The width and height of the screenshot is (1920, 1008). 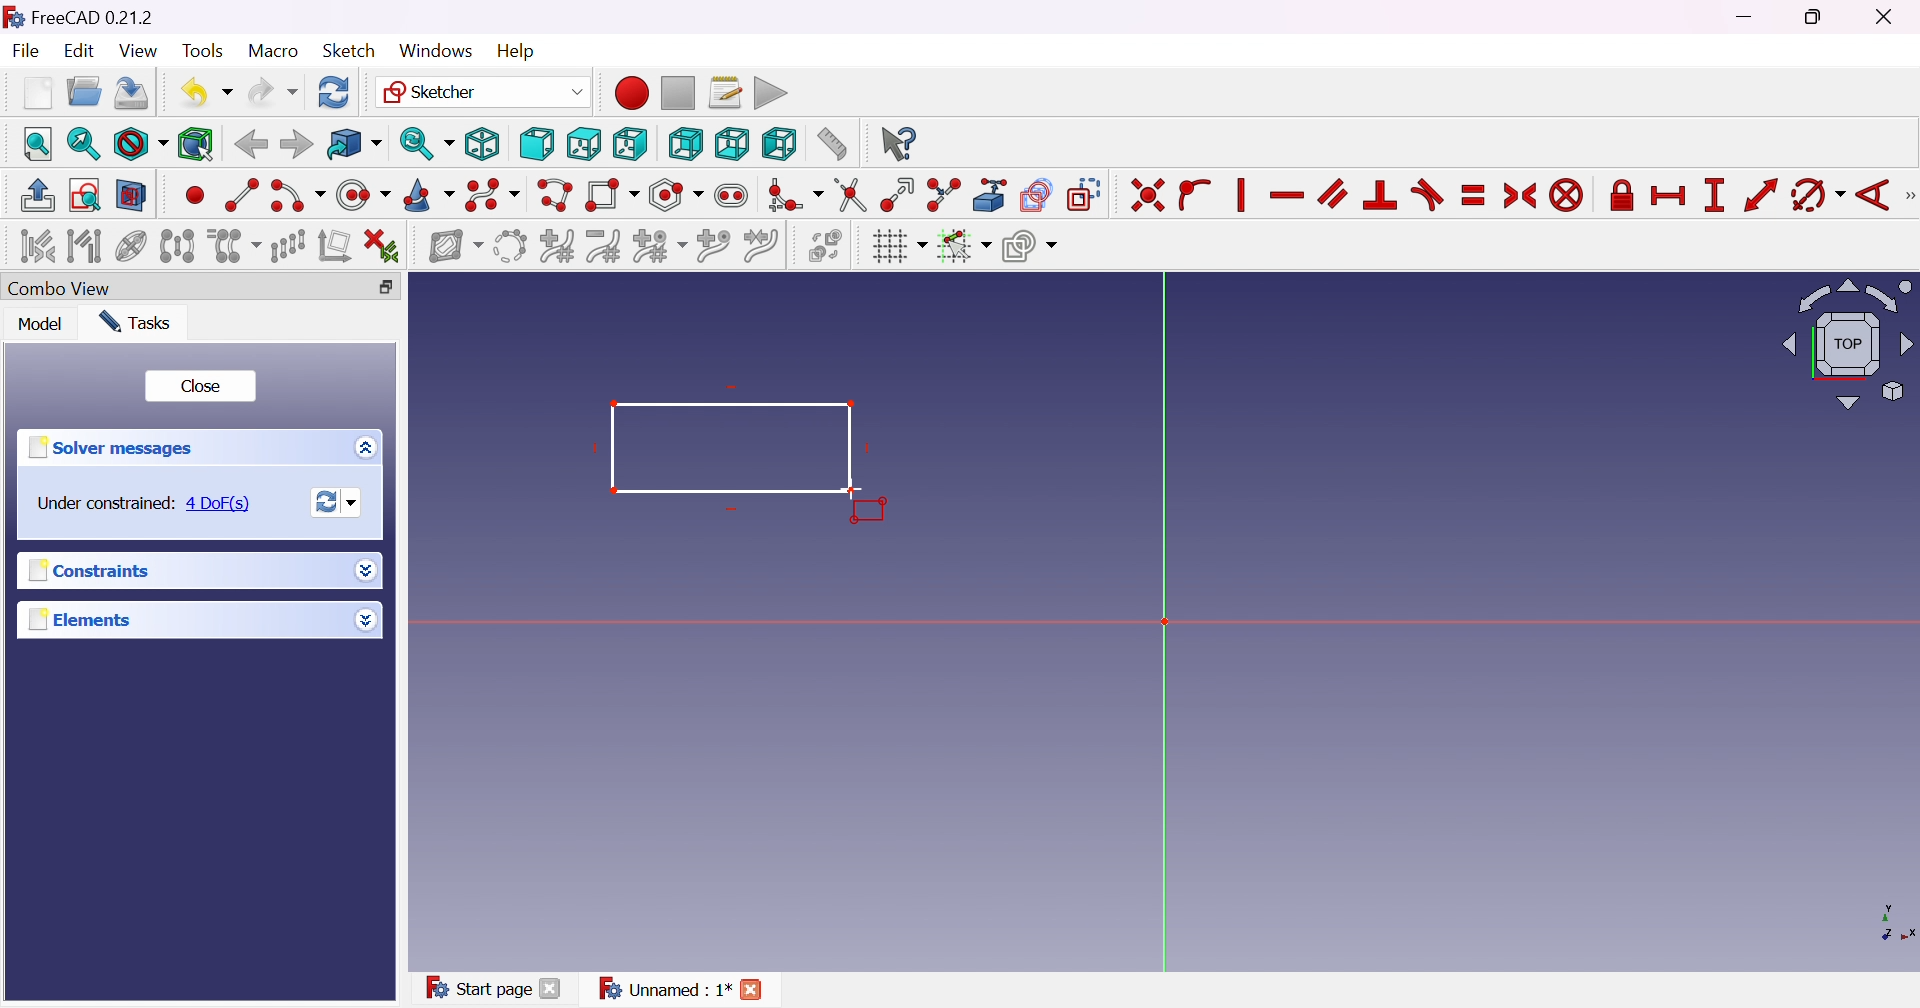 I want to click on Undo, so click(x=205, y=92).